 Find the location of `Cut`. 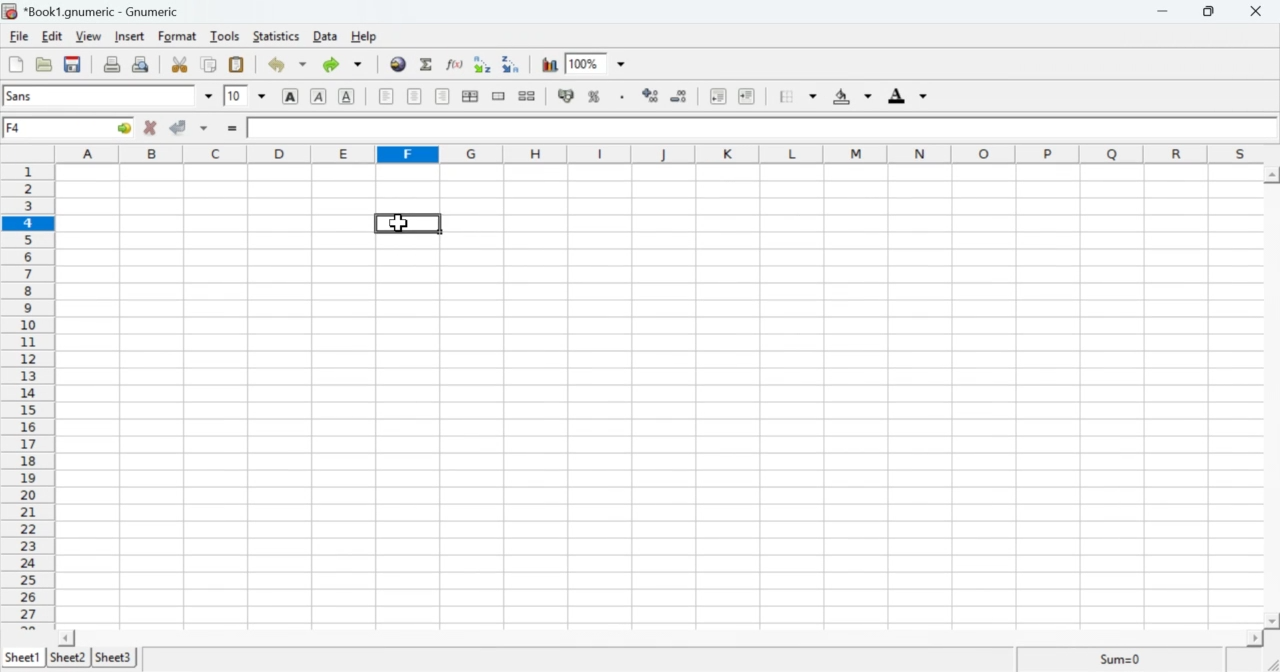

Cut is located at coordinates (180, 63).